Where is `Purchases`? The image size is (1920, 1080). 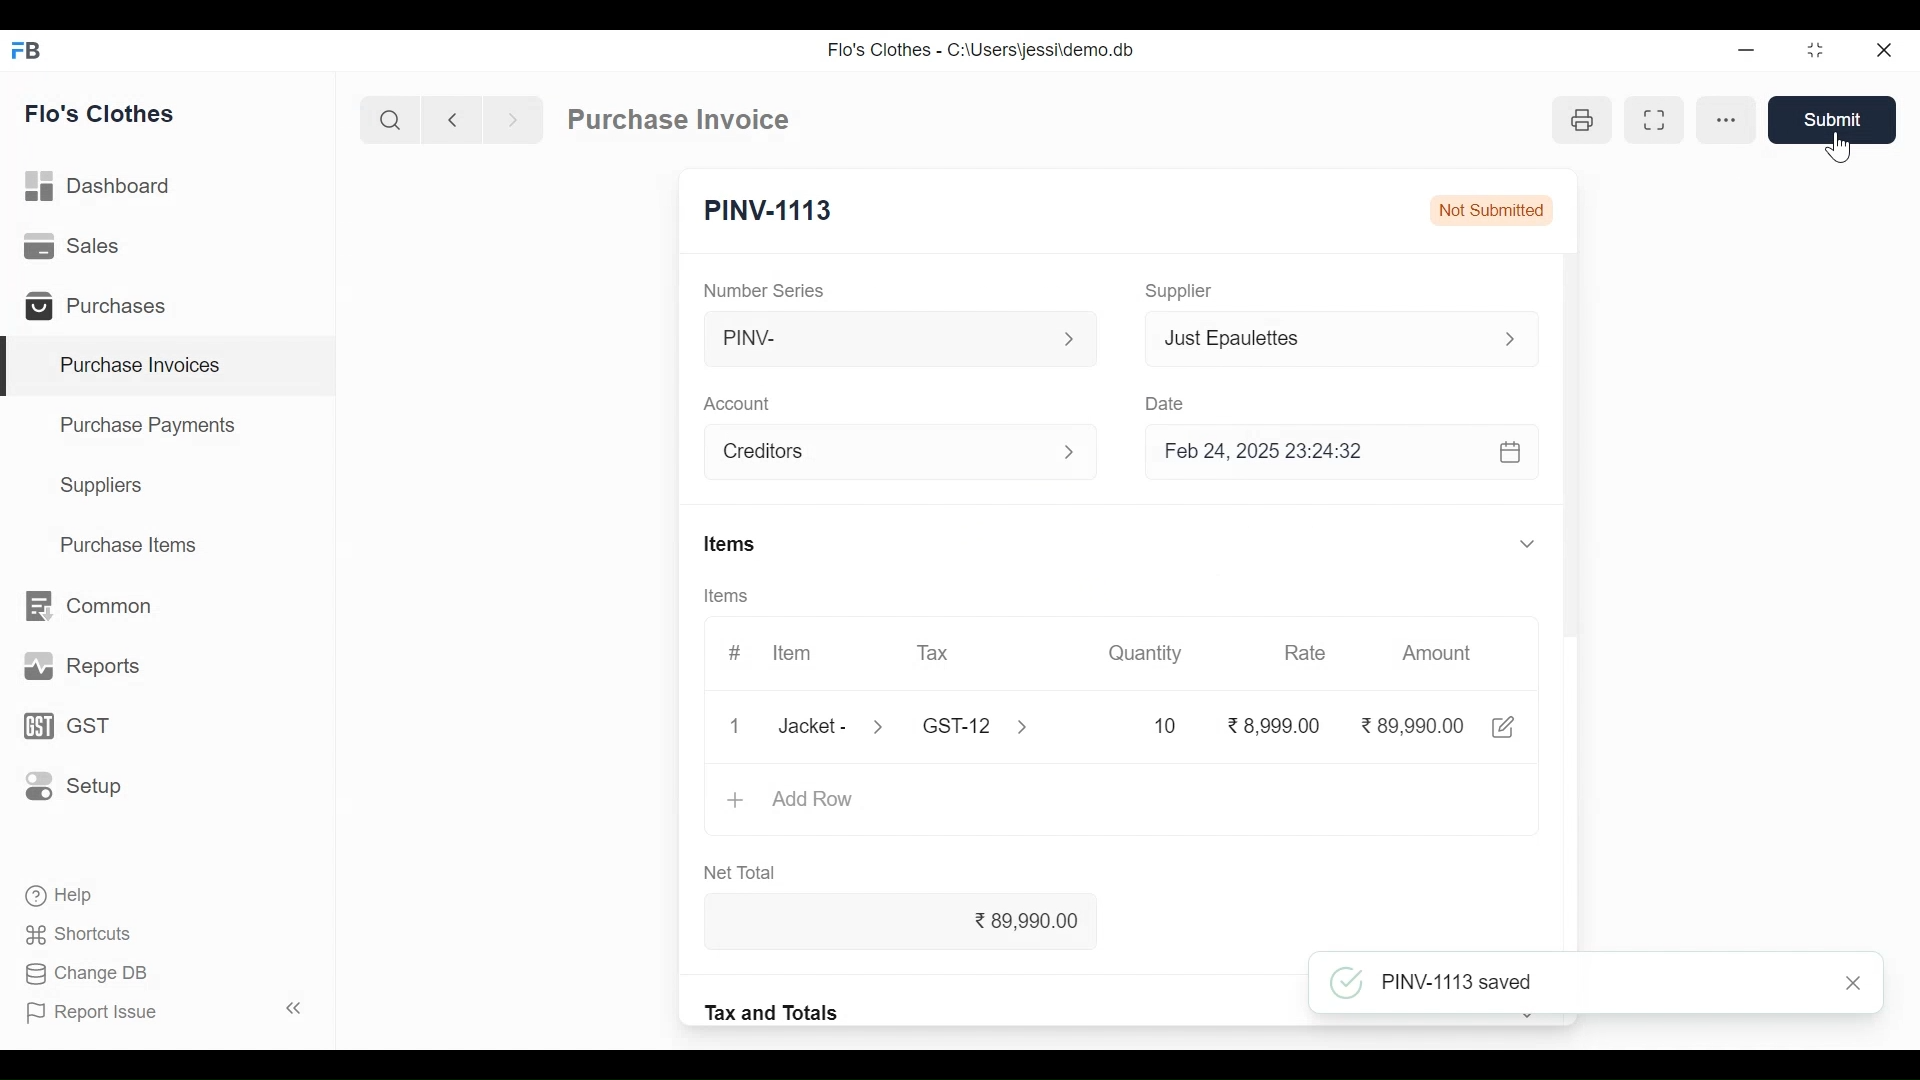 Purchases is located at coordinates (102, 307).